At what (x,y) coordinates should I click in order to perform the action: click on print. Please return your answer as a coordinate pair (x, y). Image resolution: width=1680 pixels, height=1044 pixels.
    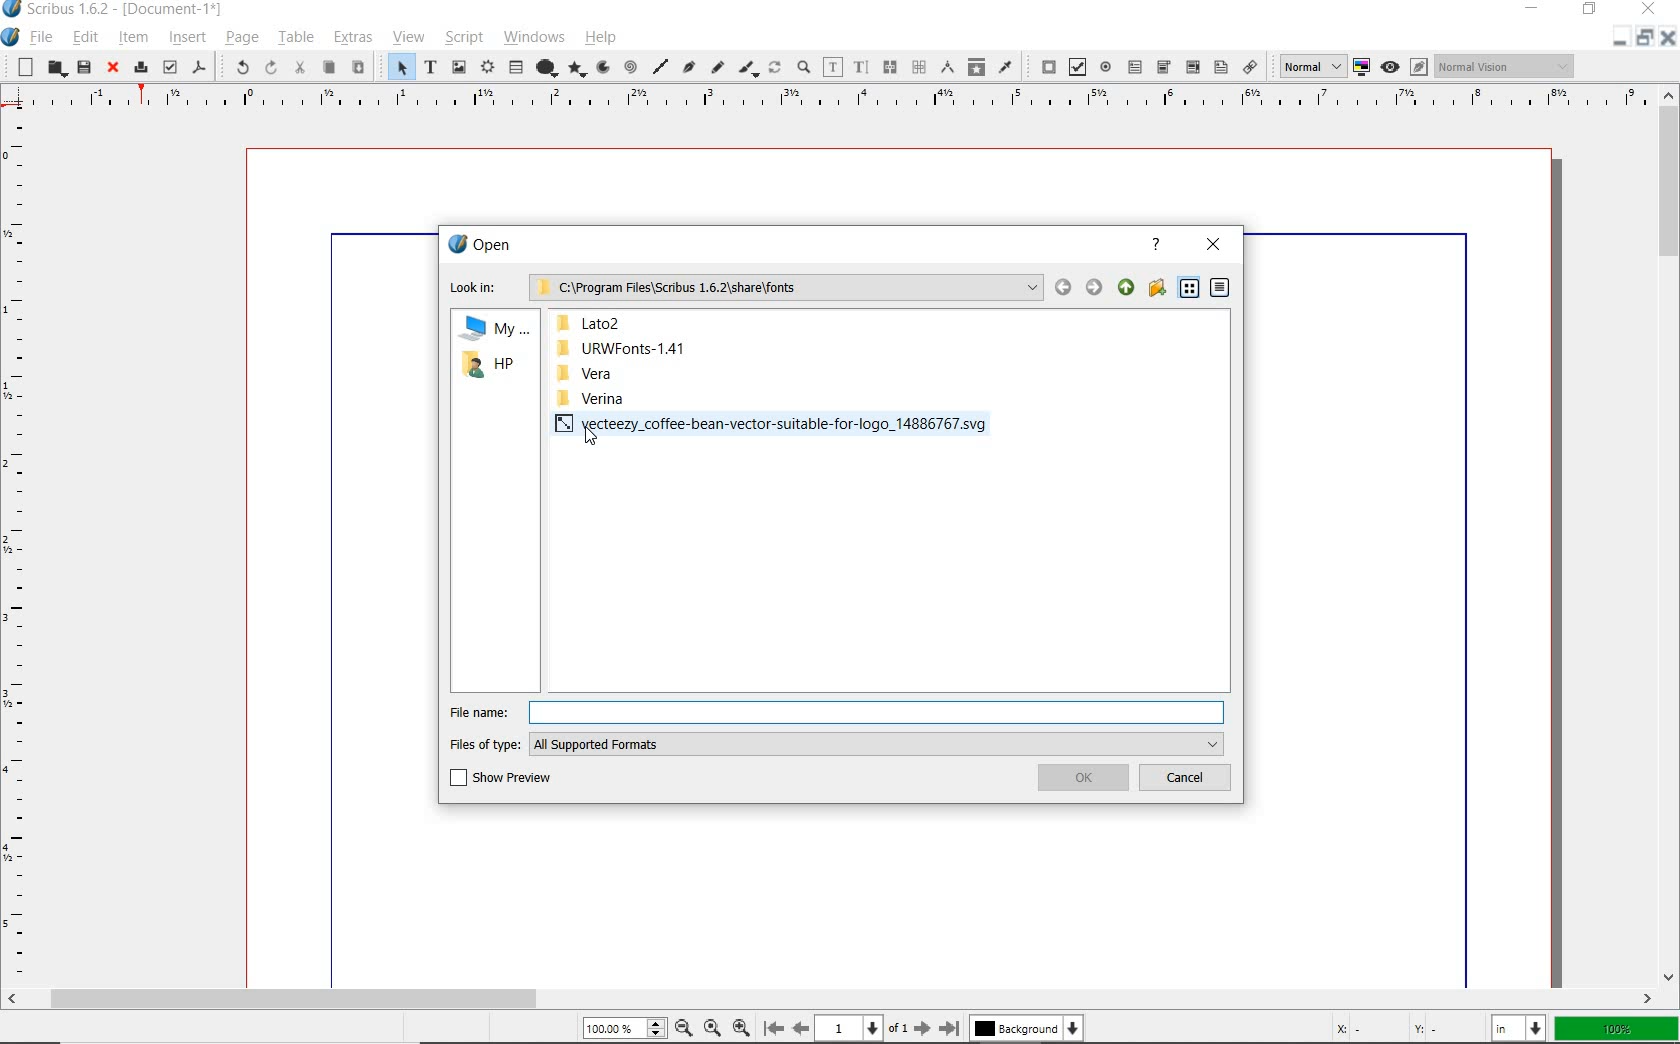
    Looking at the image, I should click on (140, 69).